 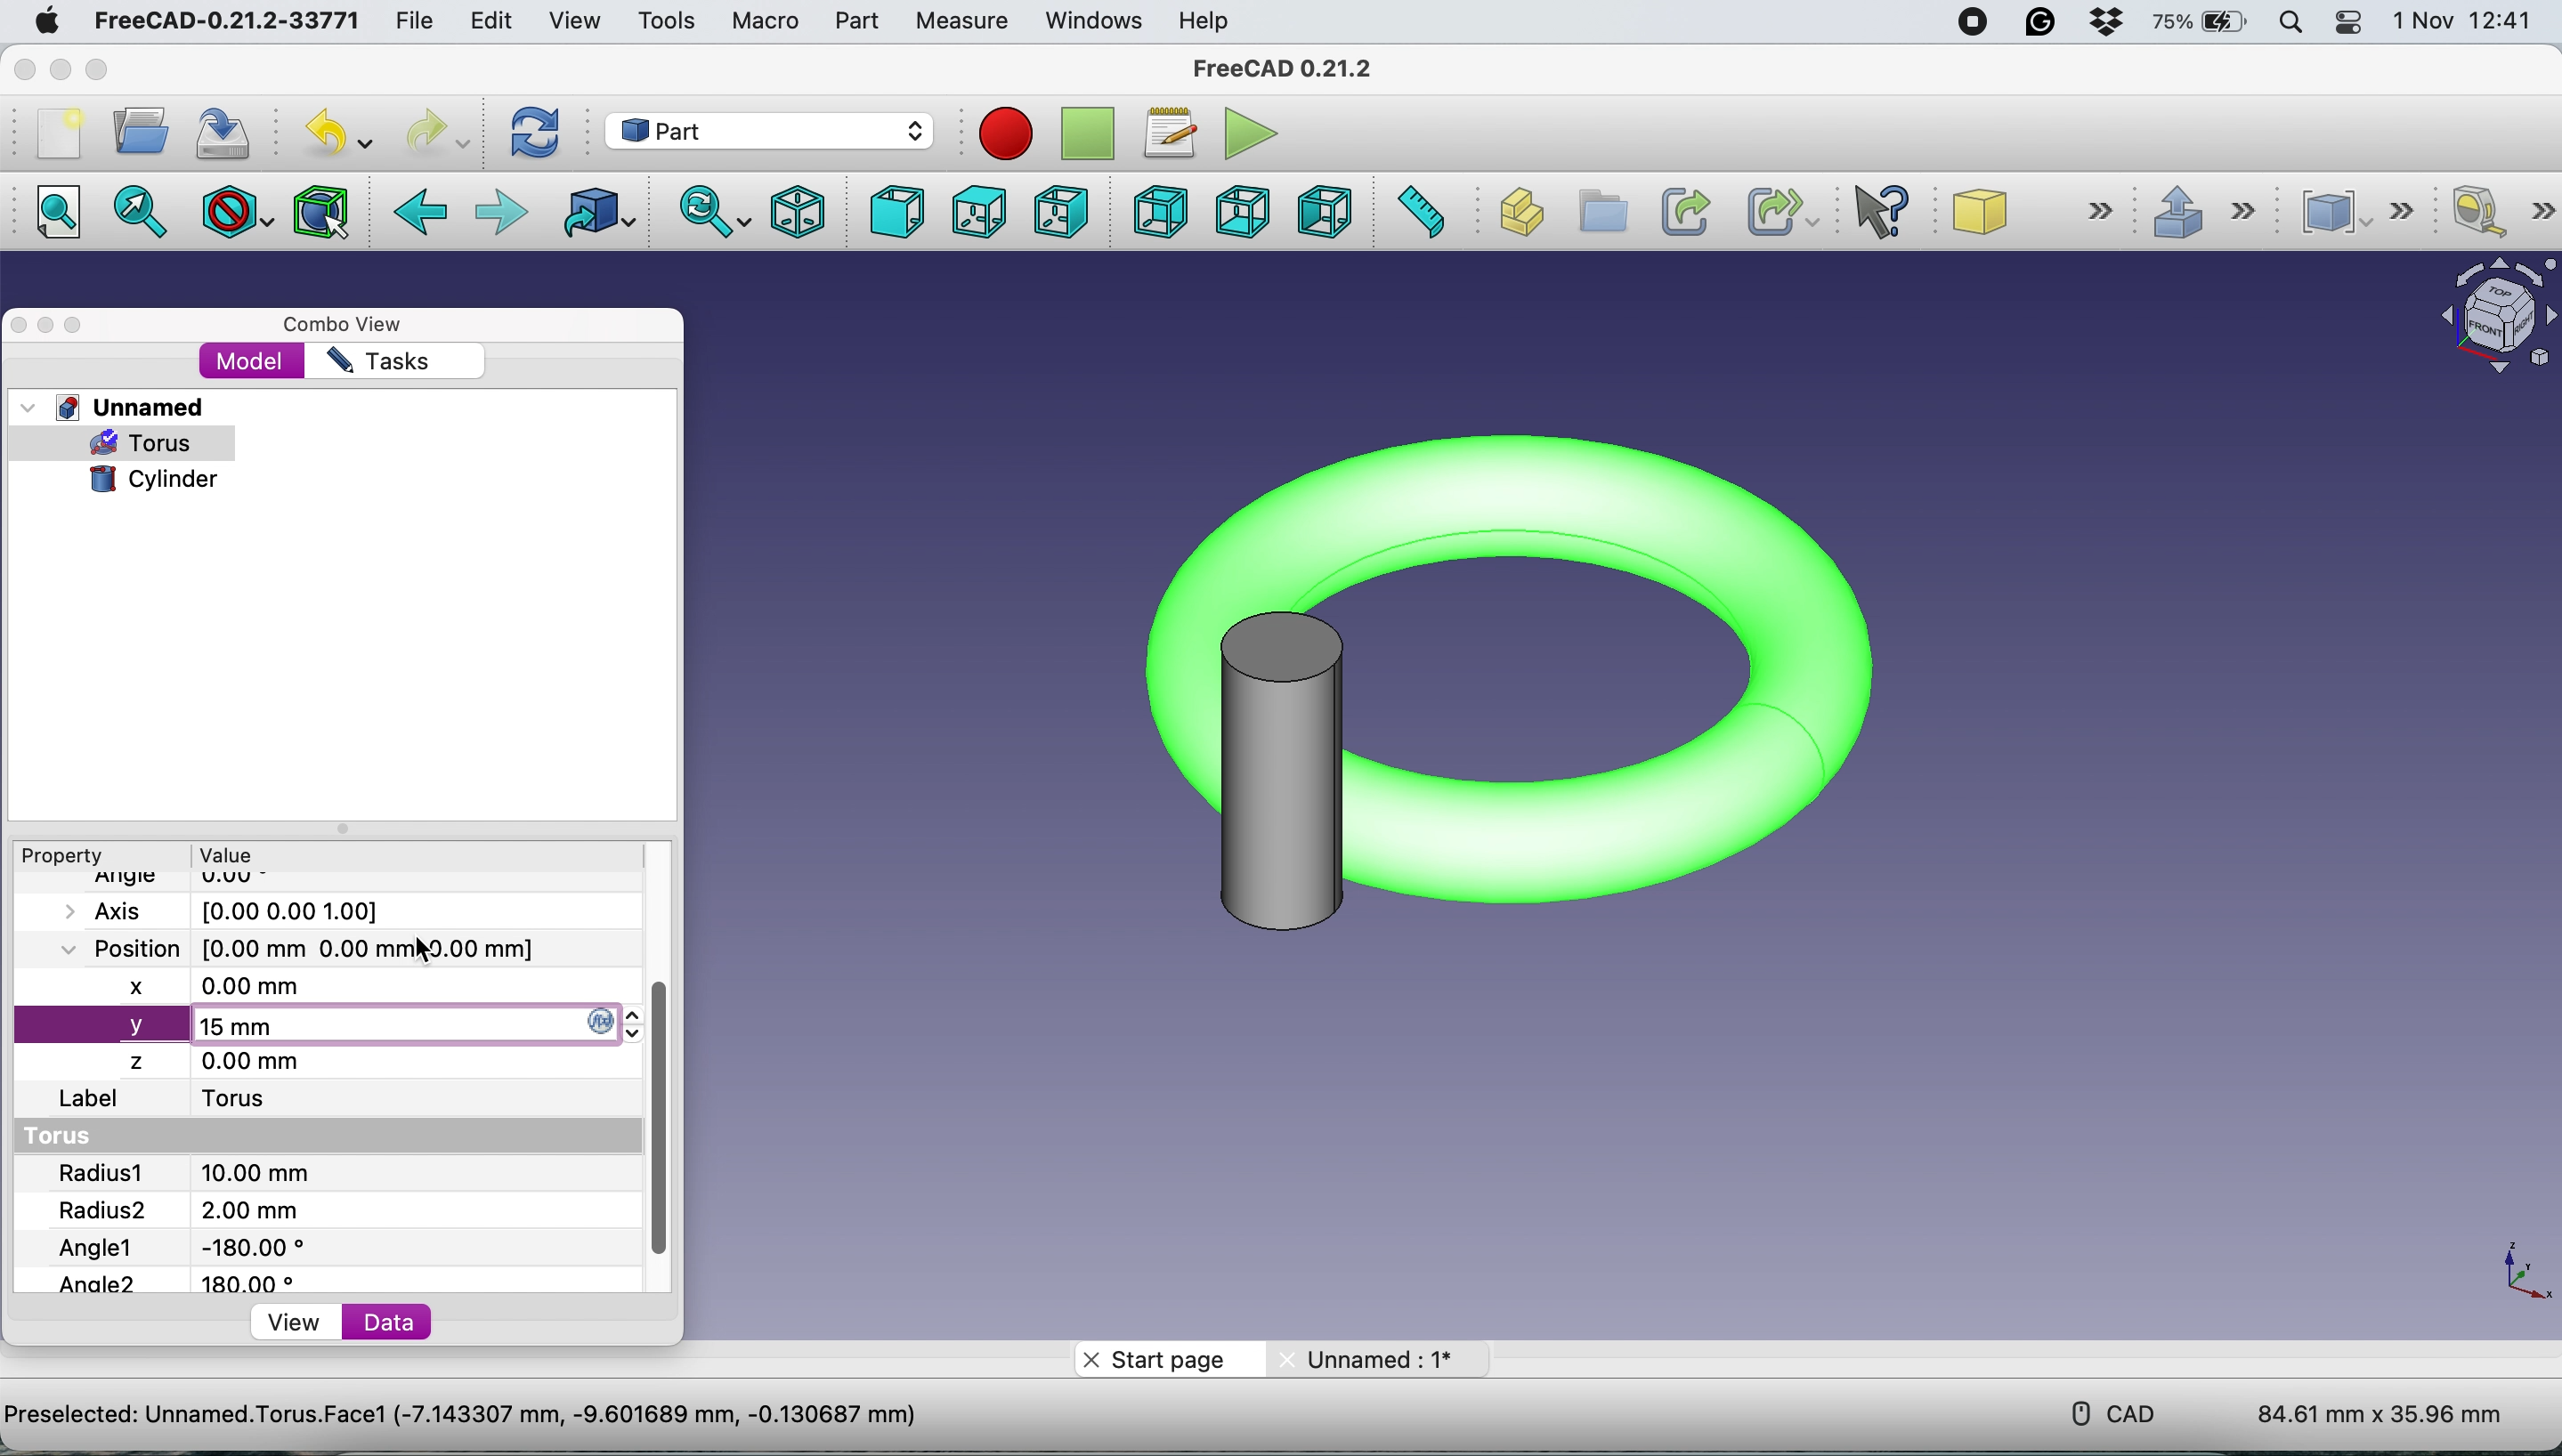 What do you see at coordinates (47, 24) in the screenshot?
I see `system logo` at bounding box center [47, 24].